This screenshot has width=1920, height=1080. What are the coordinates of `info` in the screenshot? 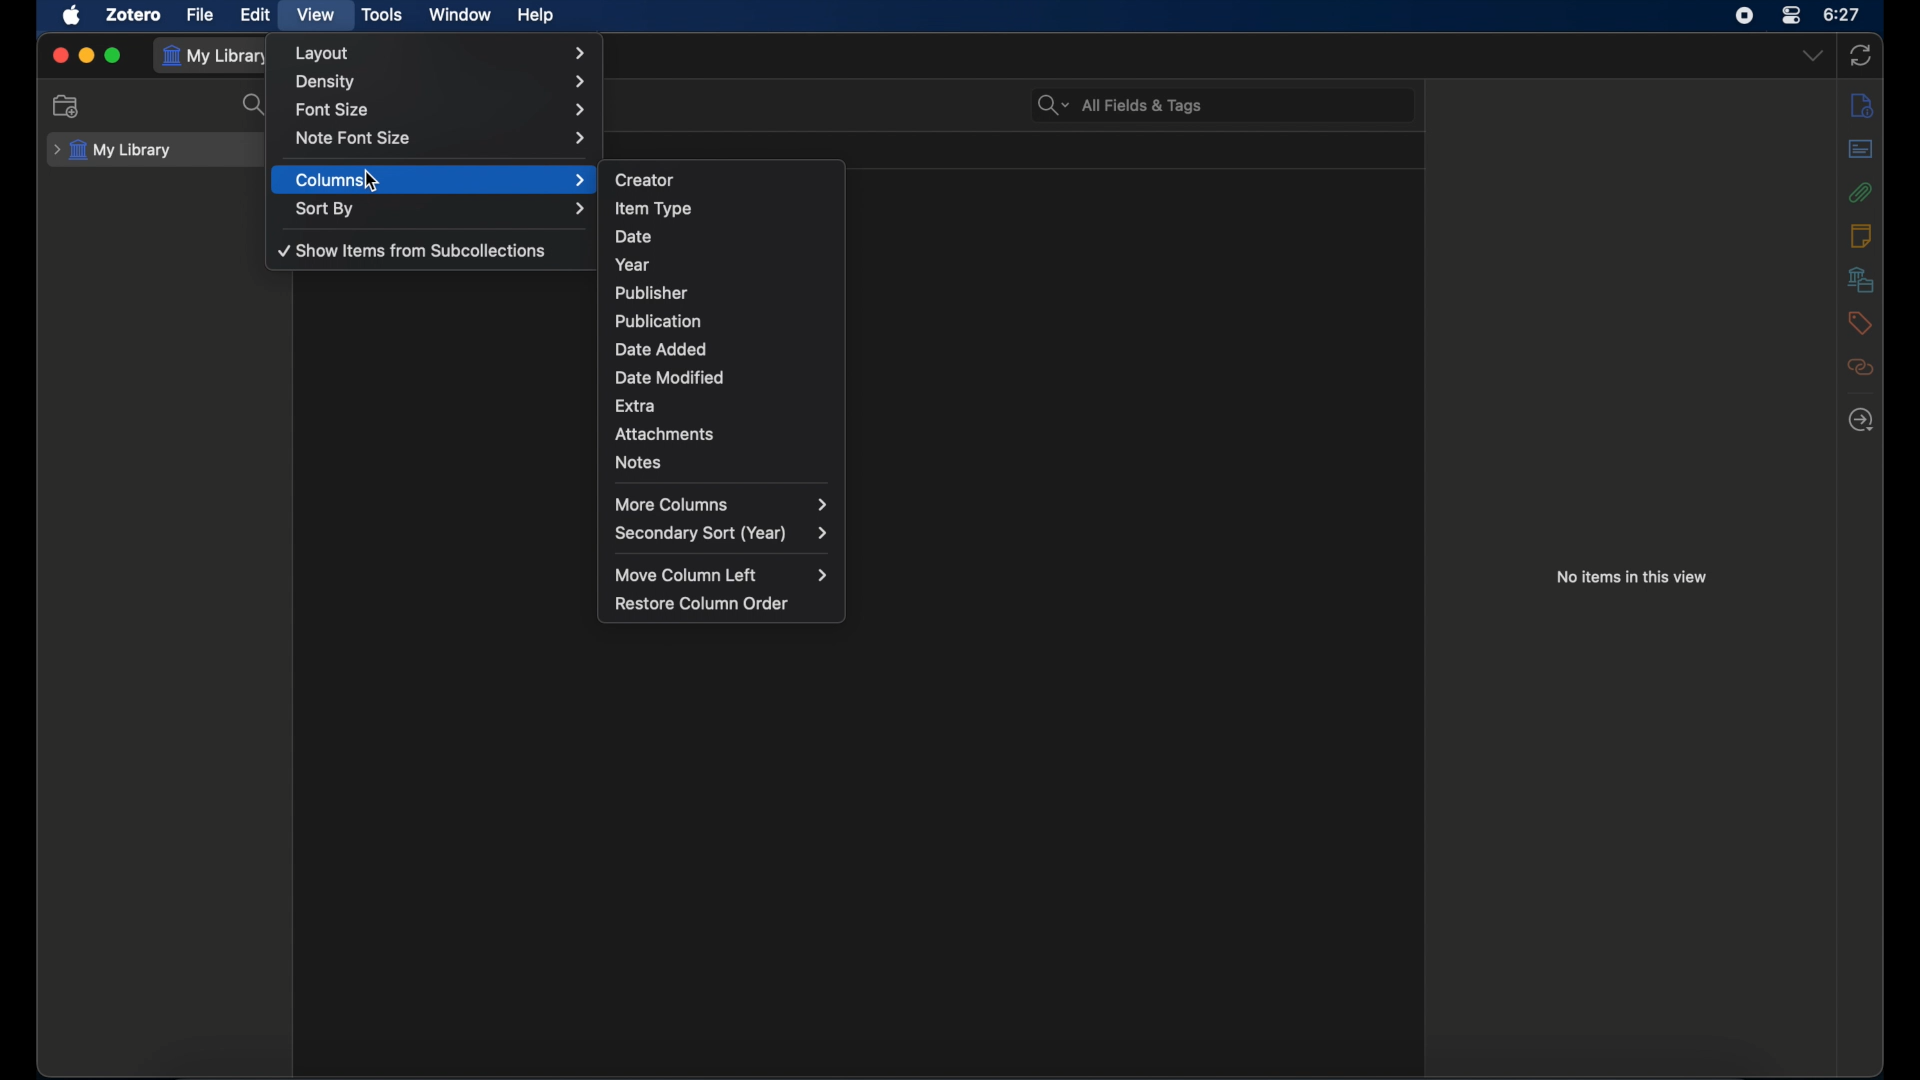 It's located at (1862, 235).